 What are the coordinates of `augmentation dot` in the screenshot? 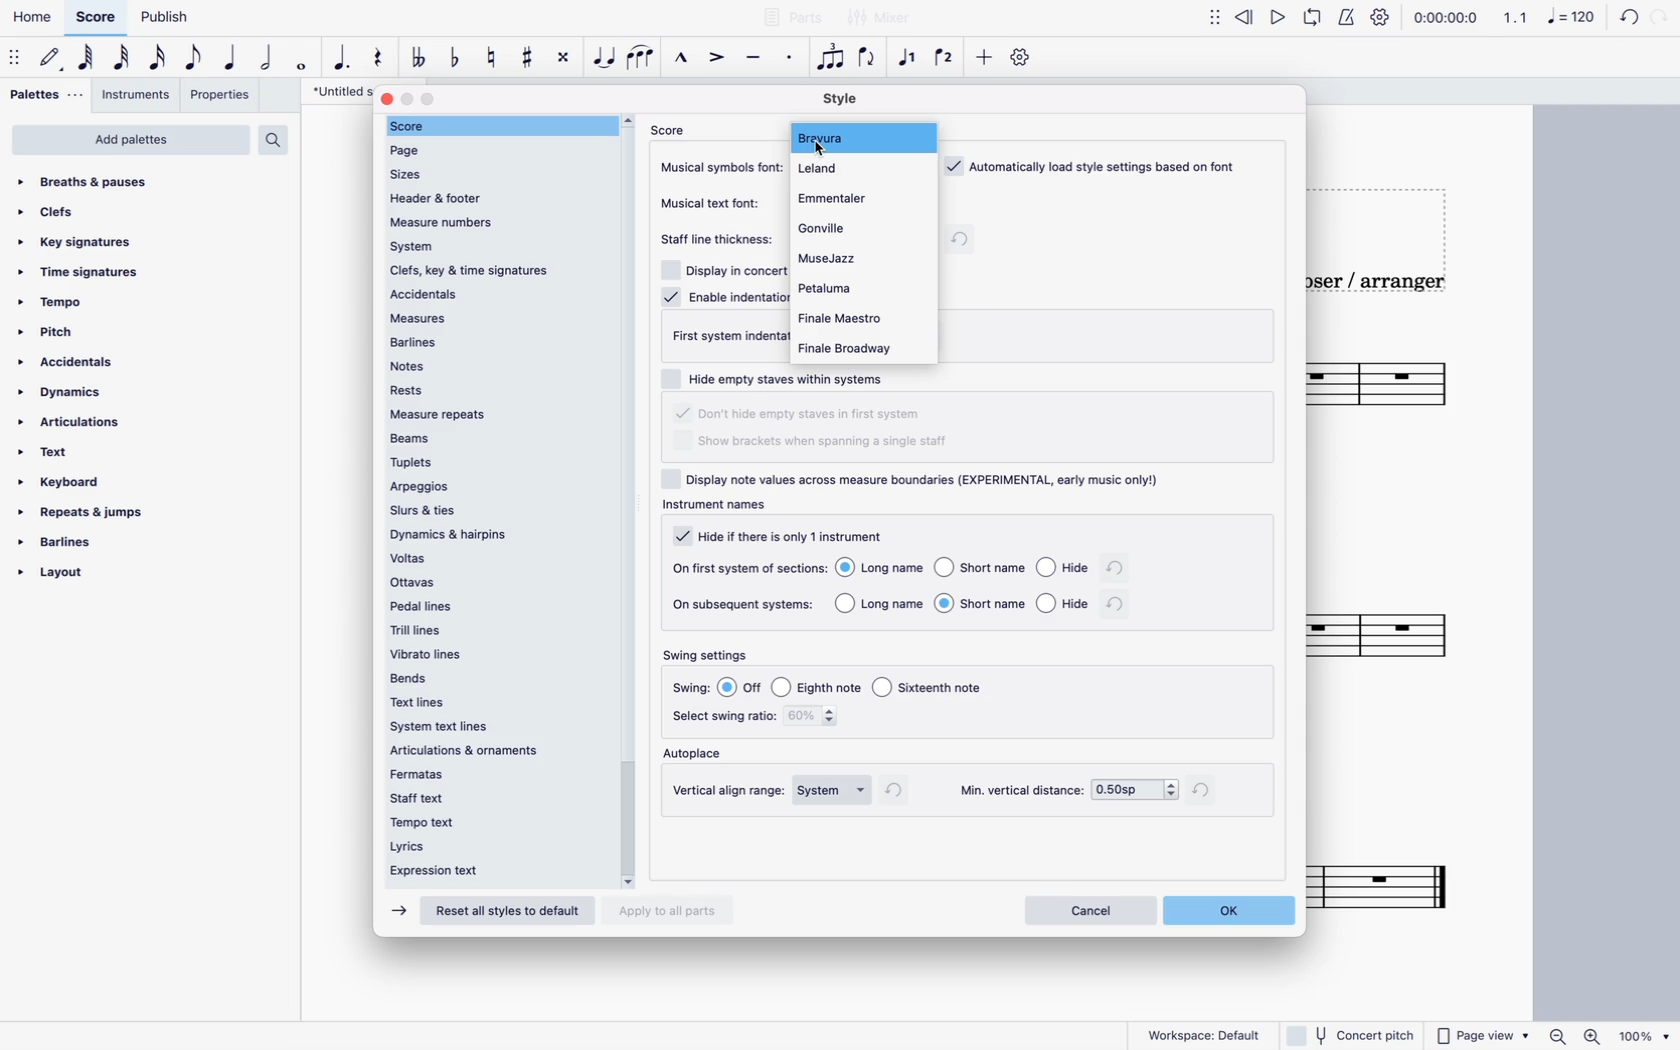 It's located at (342, 62).